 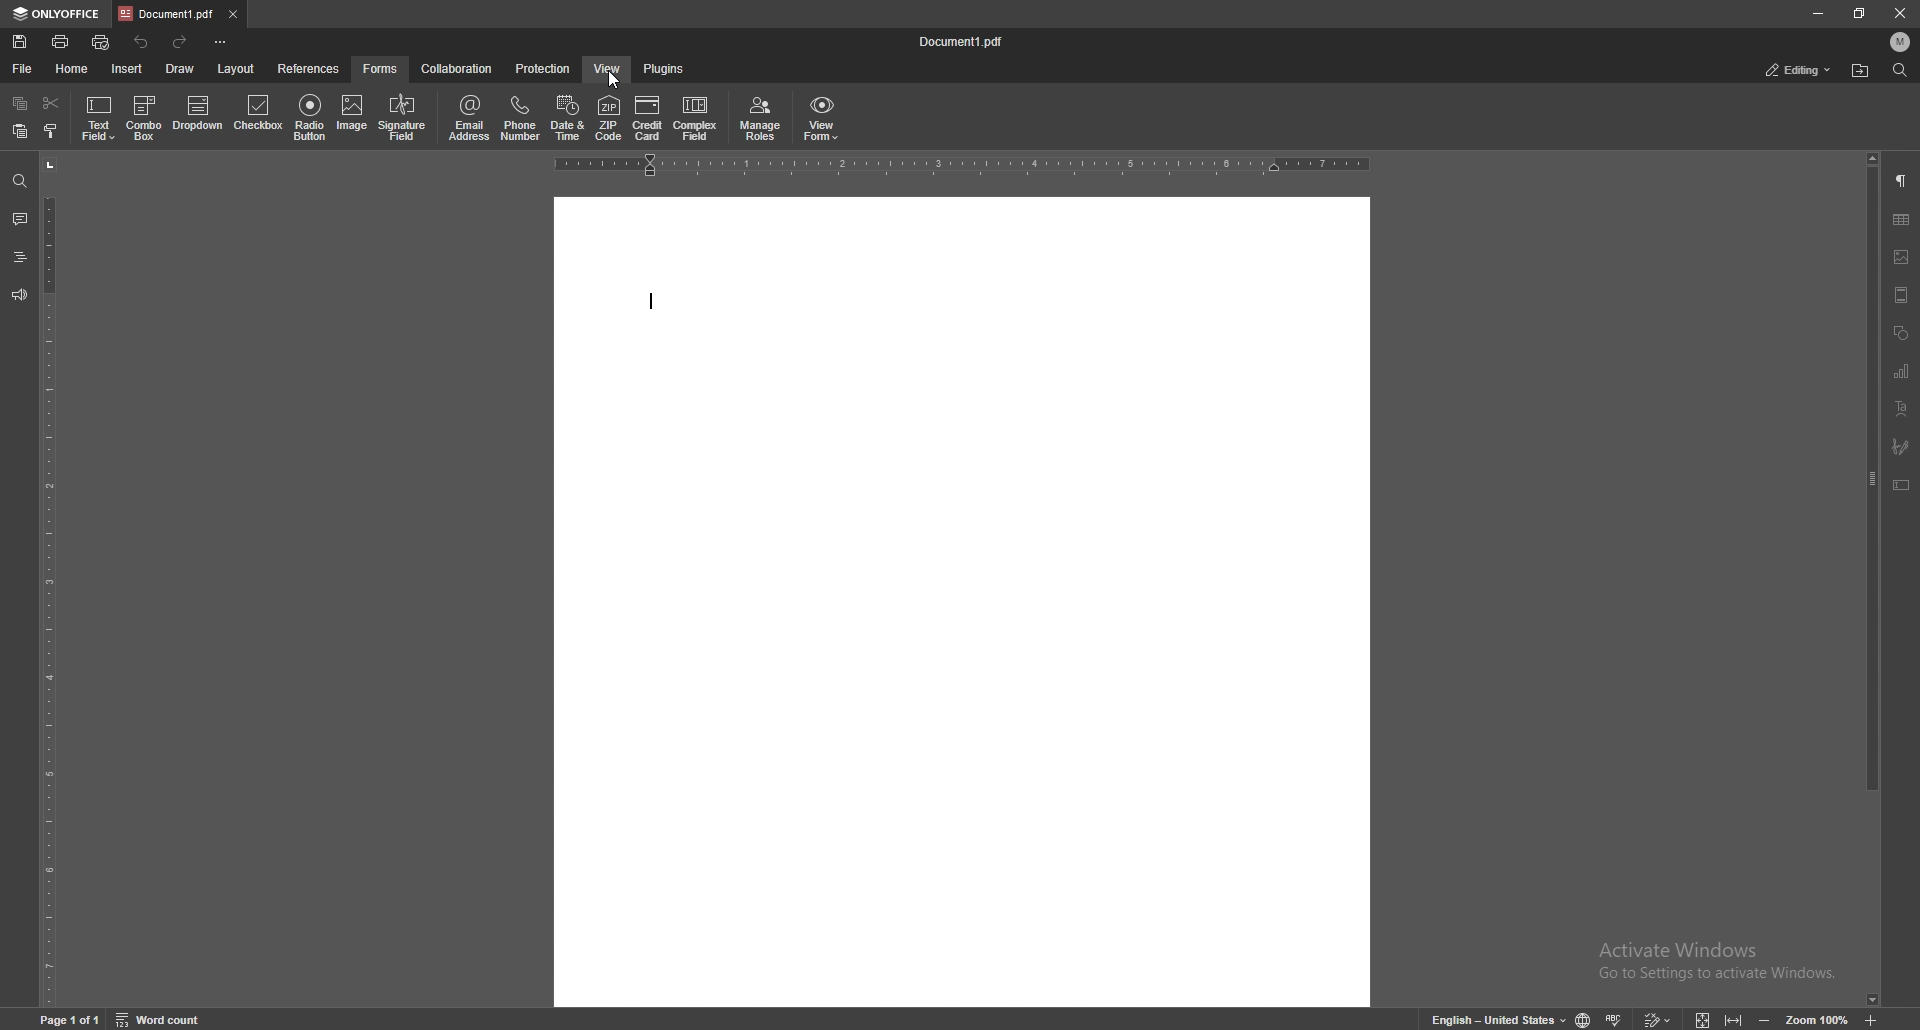 I want to click on redo, so click(x=183, y=41).